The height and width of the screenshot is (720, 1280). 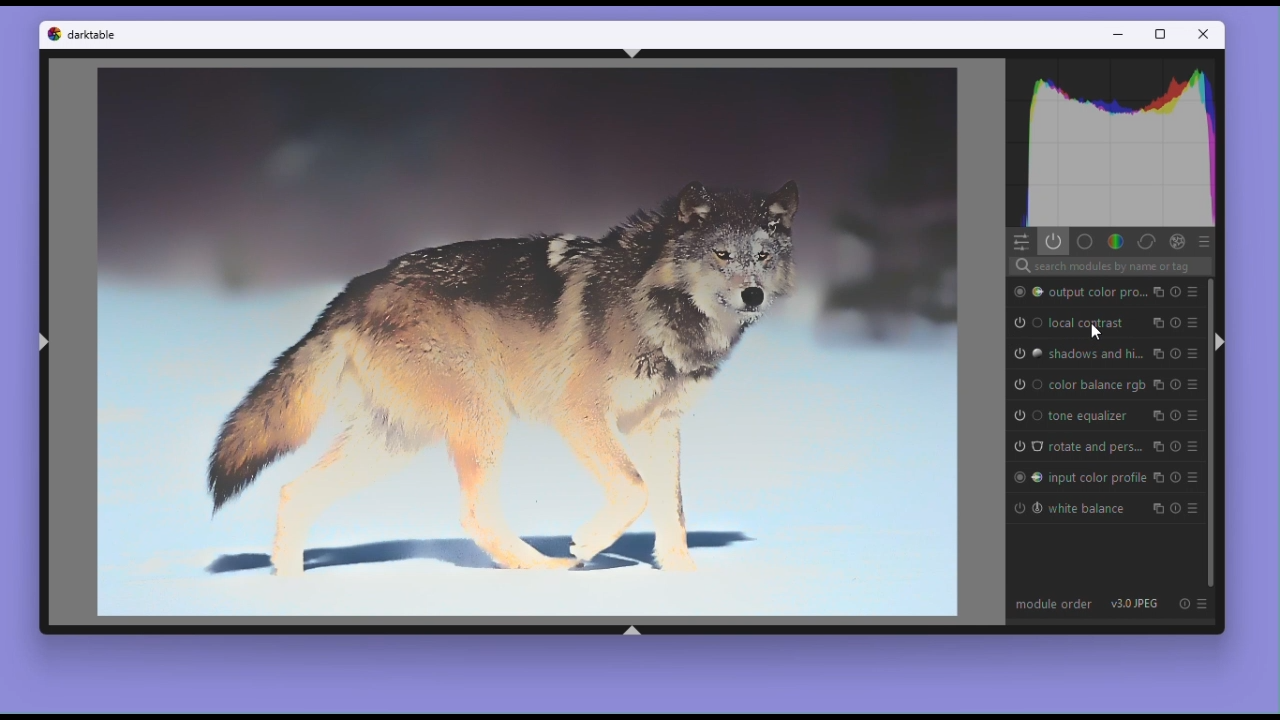 What do you see at coordinates (1158, 478) in the screenshot?
I see `instance` at bounding box center [1158, 478].